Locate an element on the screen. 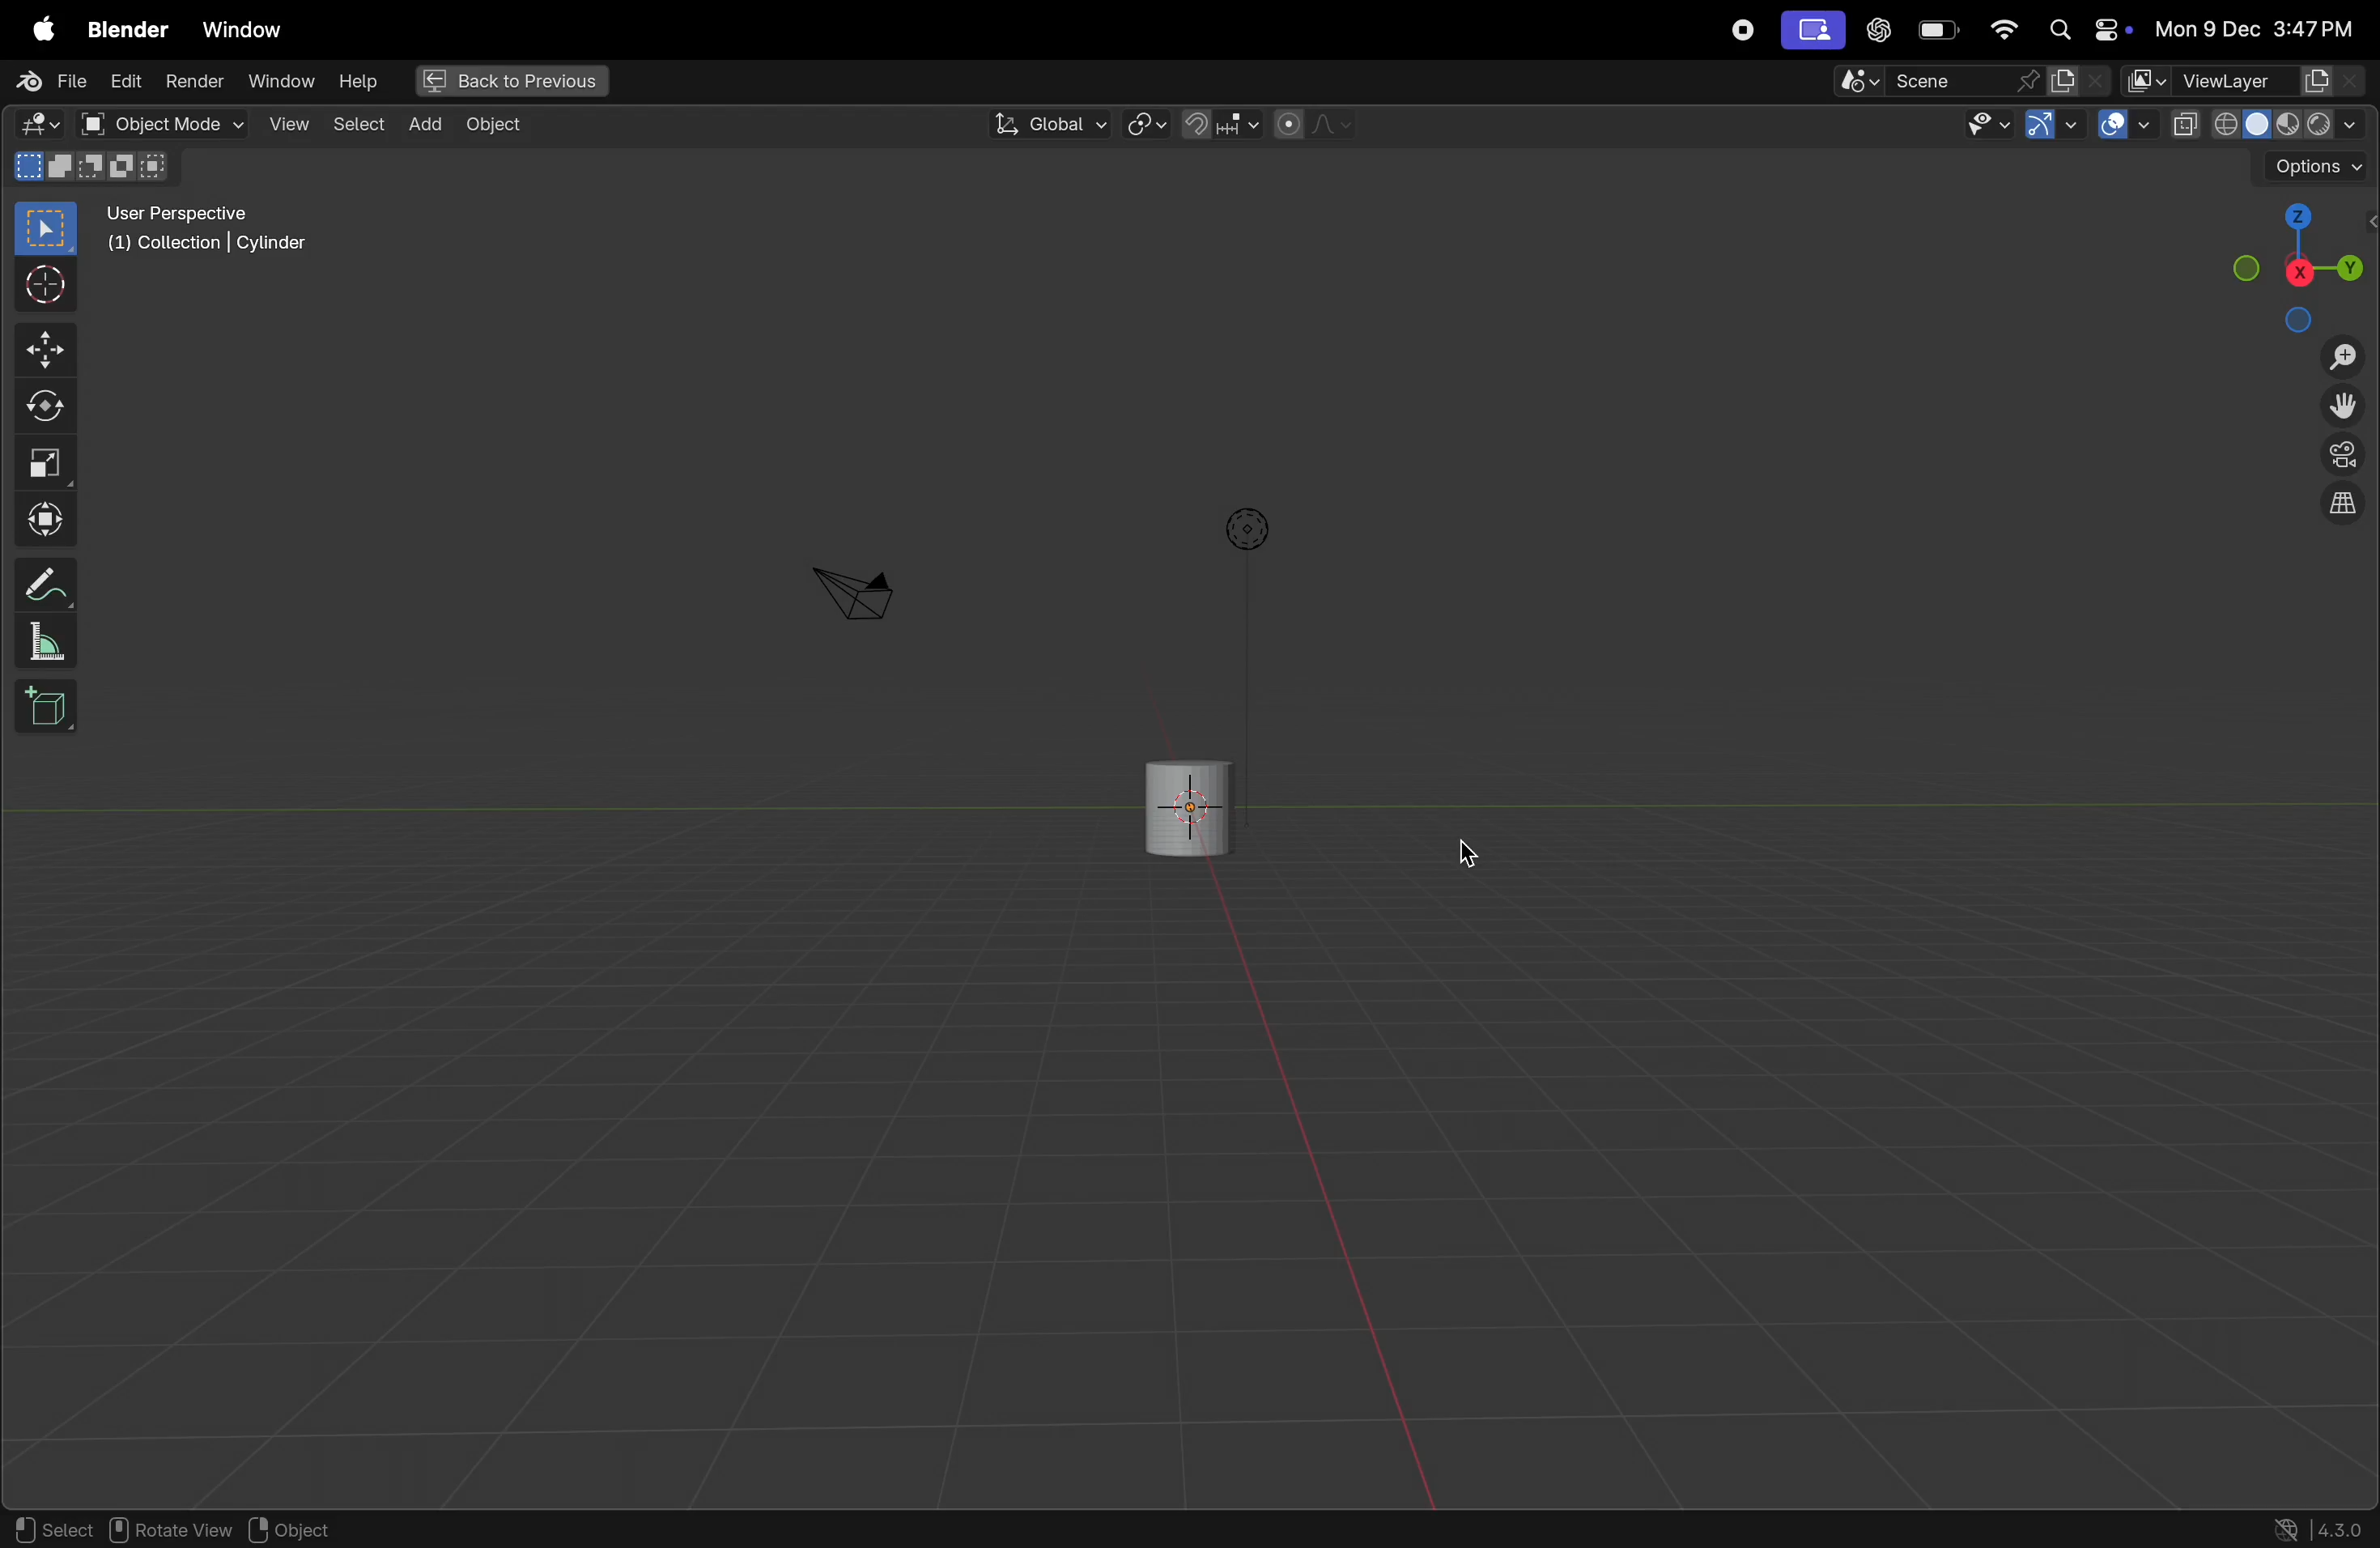  editortype is located at coordinates (45, 125).